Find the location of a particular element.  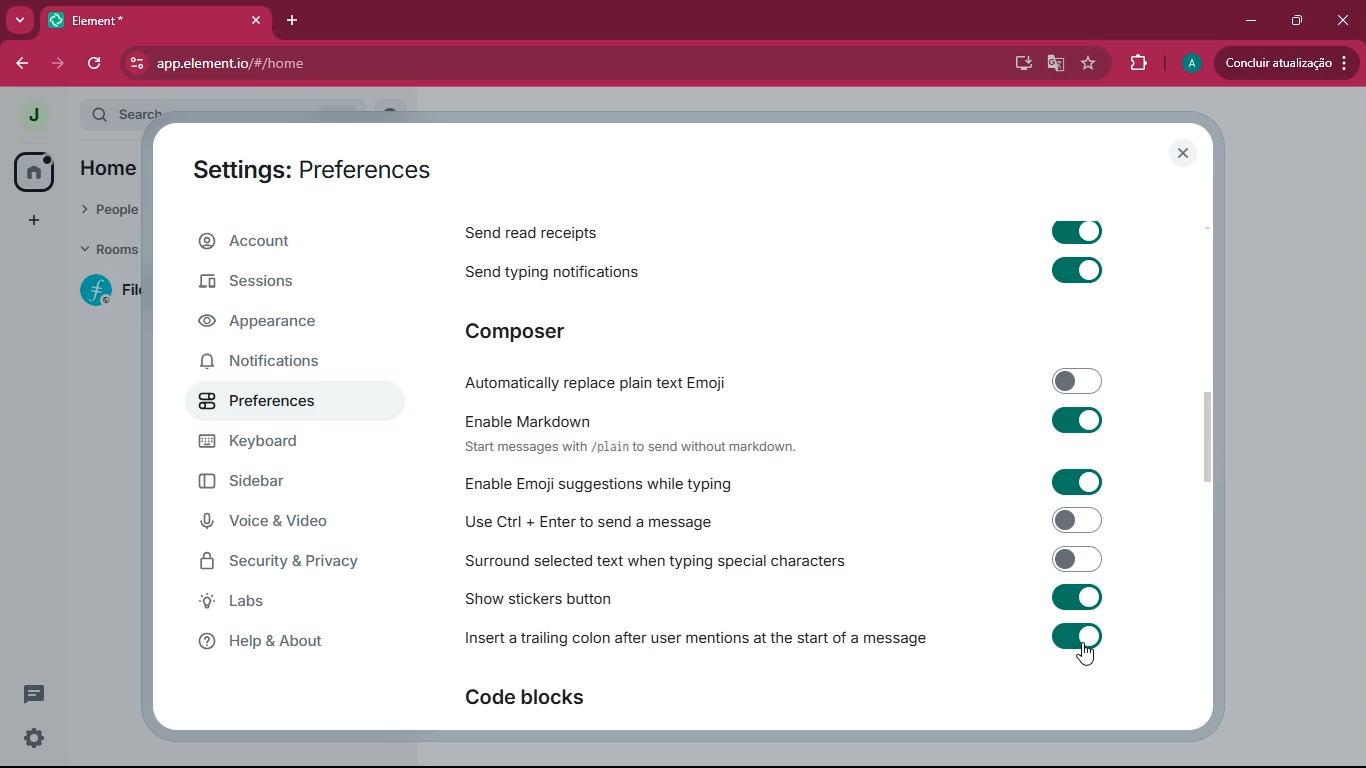

preferences is located at coordinates (276, 403).